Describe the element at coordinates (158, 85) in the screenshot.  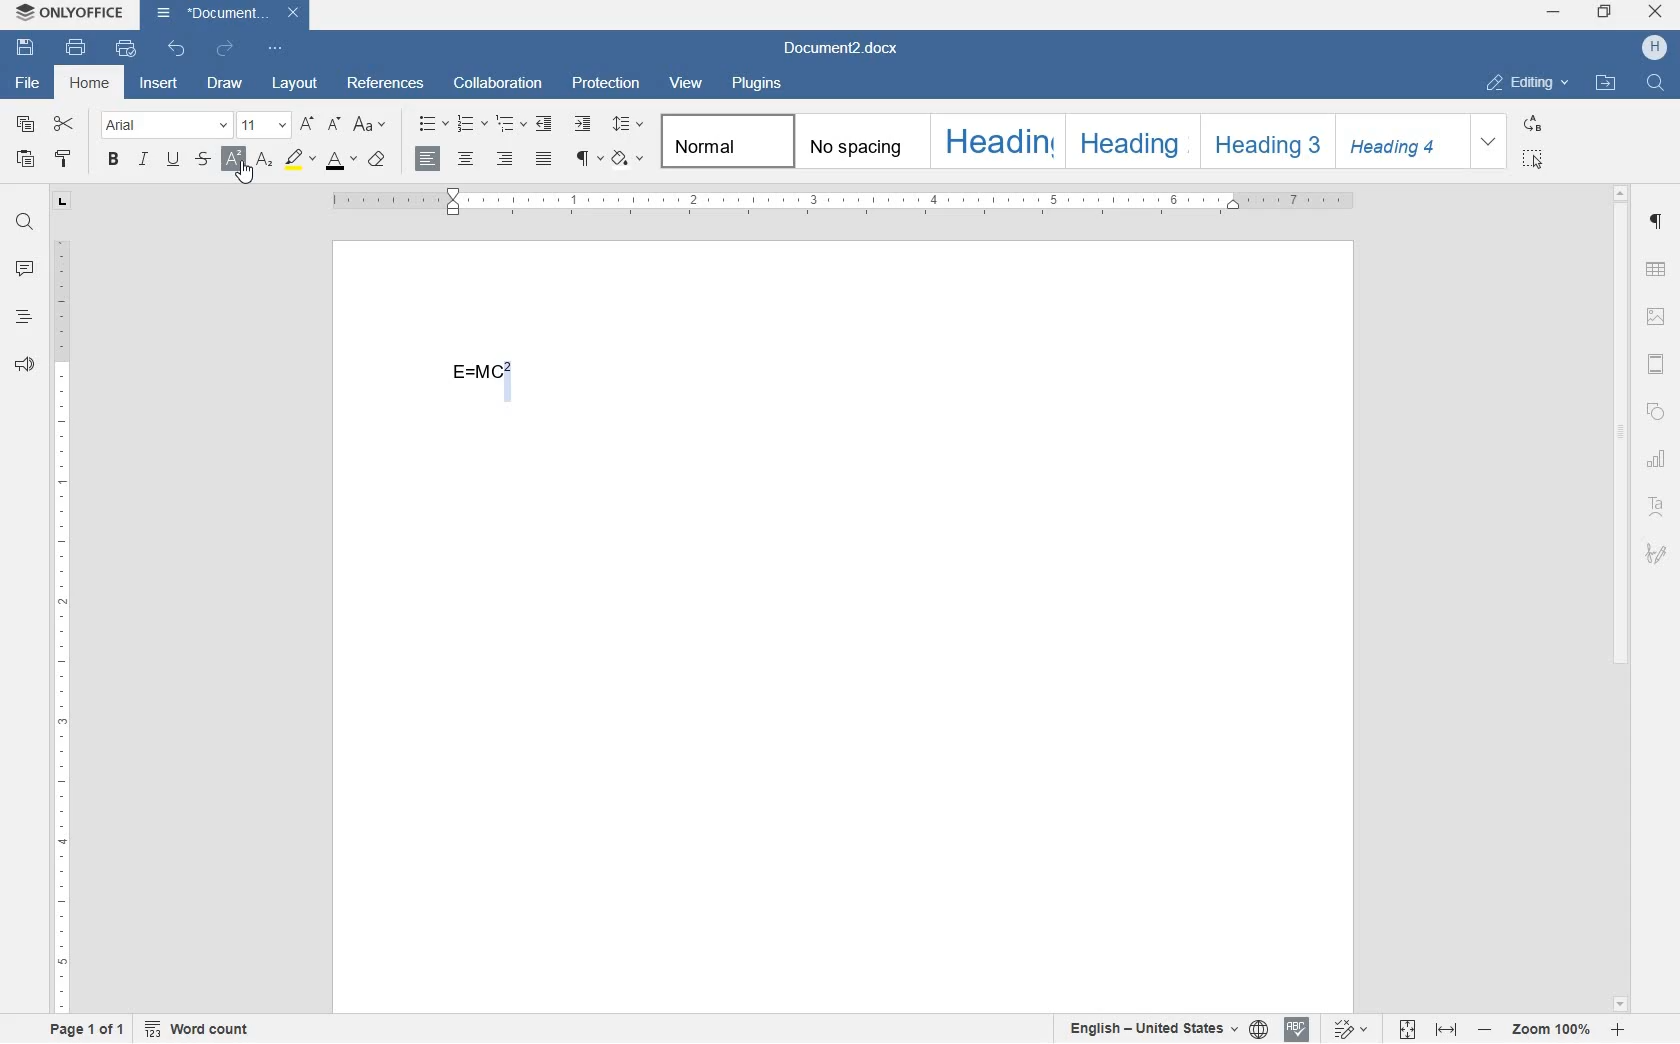
I see `insert ` at that location.